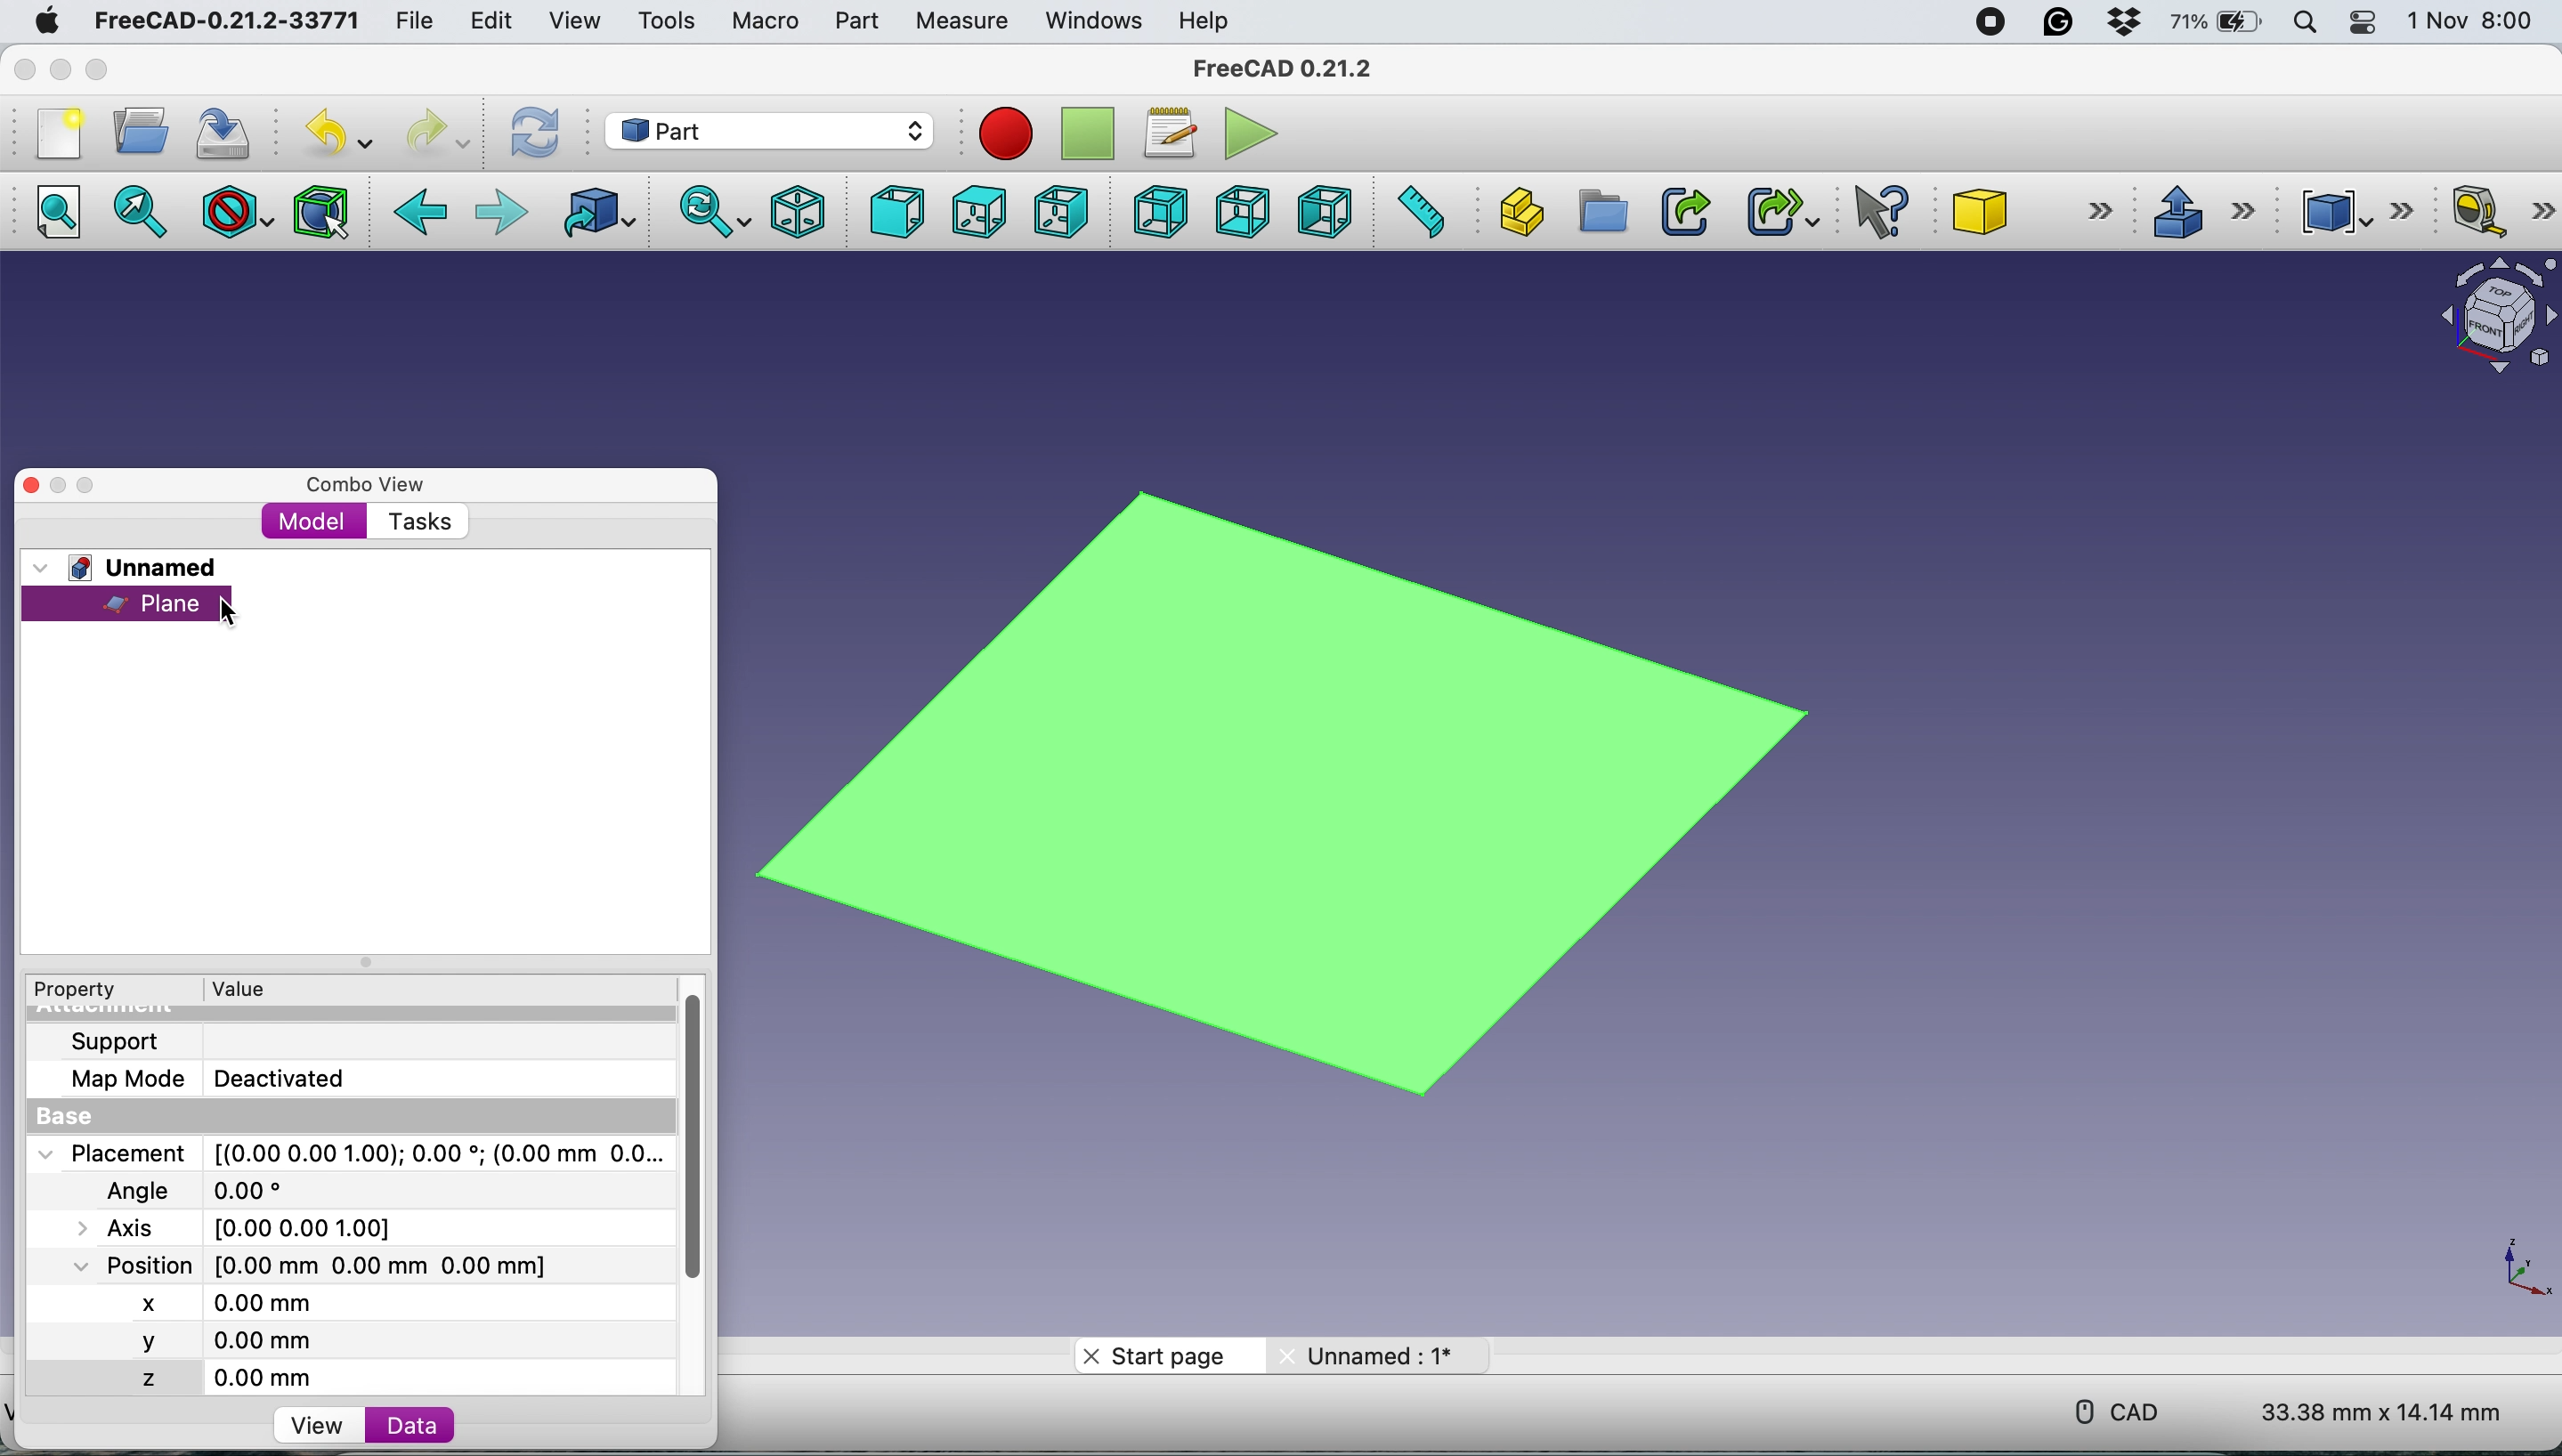 This screenshot has width=2562, height=1456. I want to click on cad, so click(2133, 1410).